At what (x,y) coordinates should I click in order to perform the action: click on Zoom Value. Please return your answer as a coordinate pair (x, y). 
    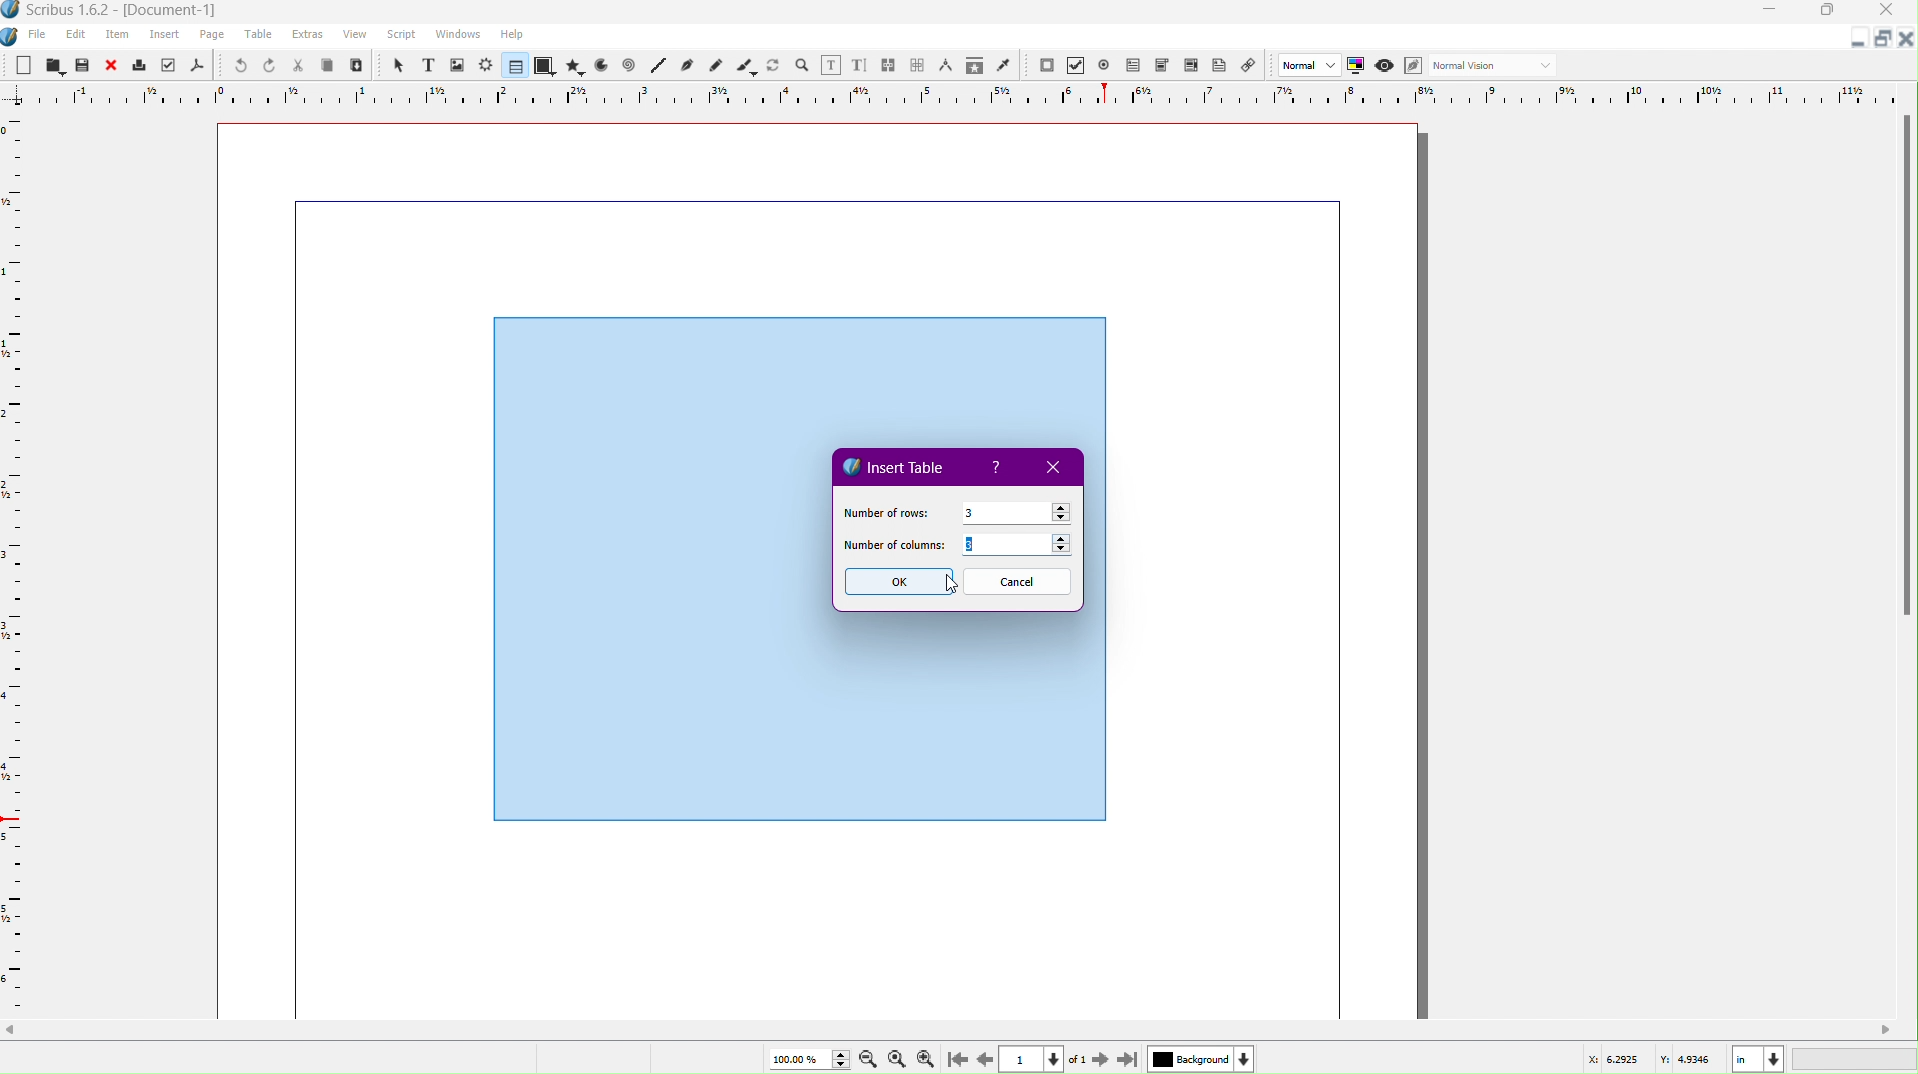
    Looking at the image, I should click on (805, 1057).